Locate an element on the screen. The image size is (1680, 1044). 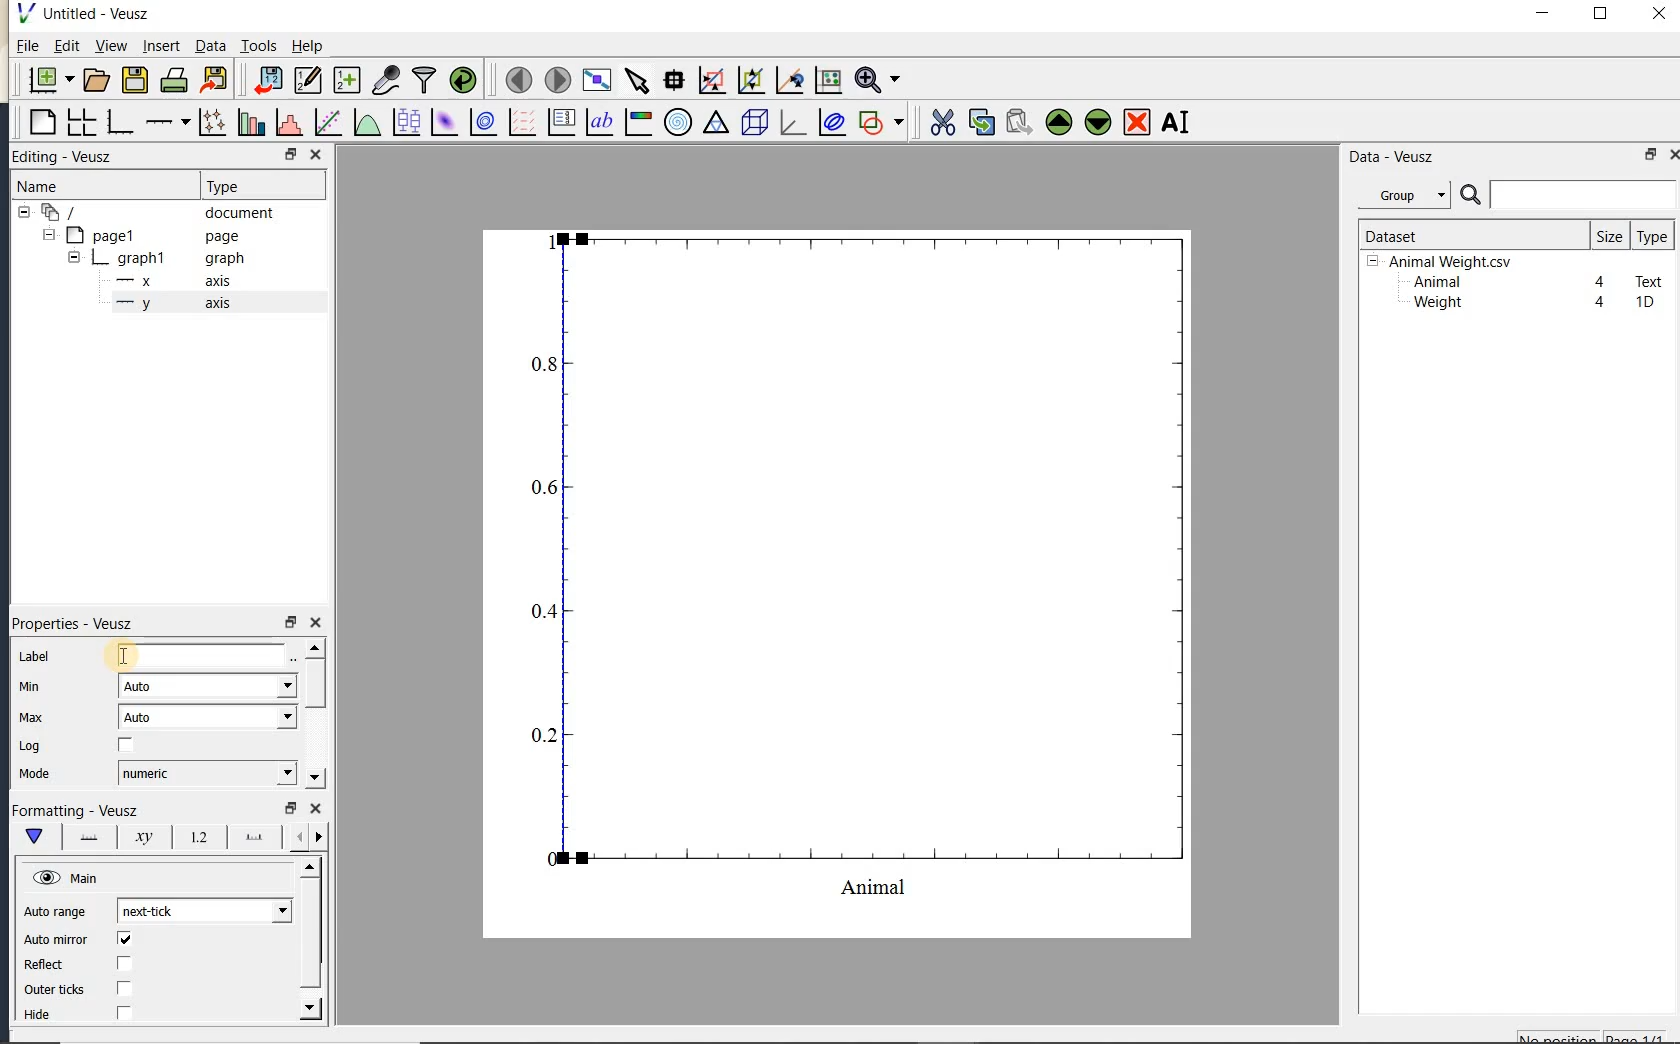
Animalweight.csv is located at coordinates (1444, 262).